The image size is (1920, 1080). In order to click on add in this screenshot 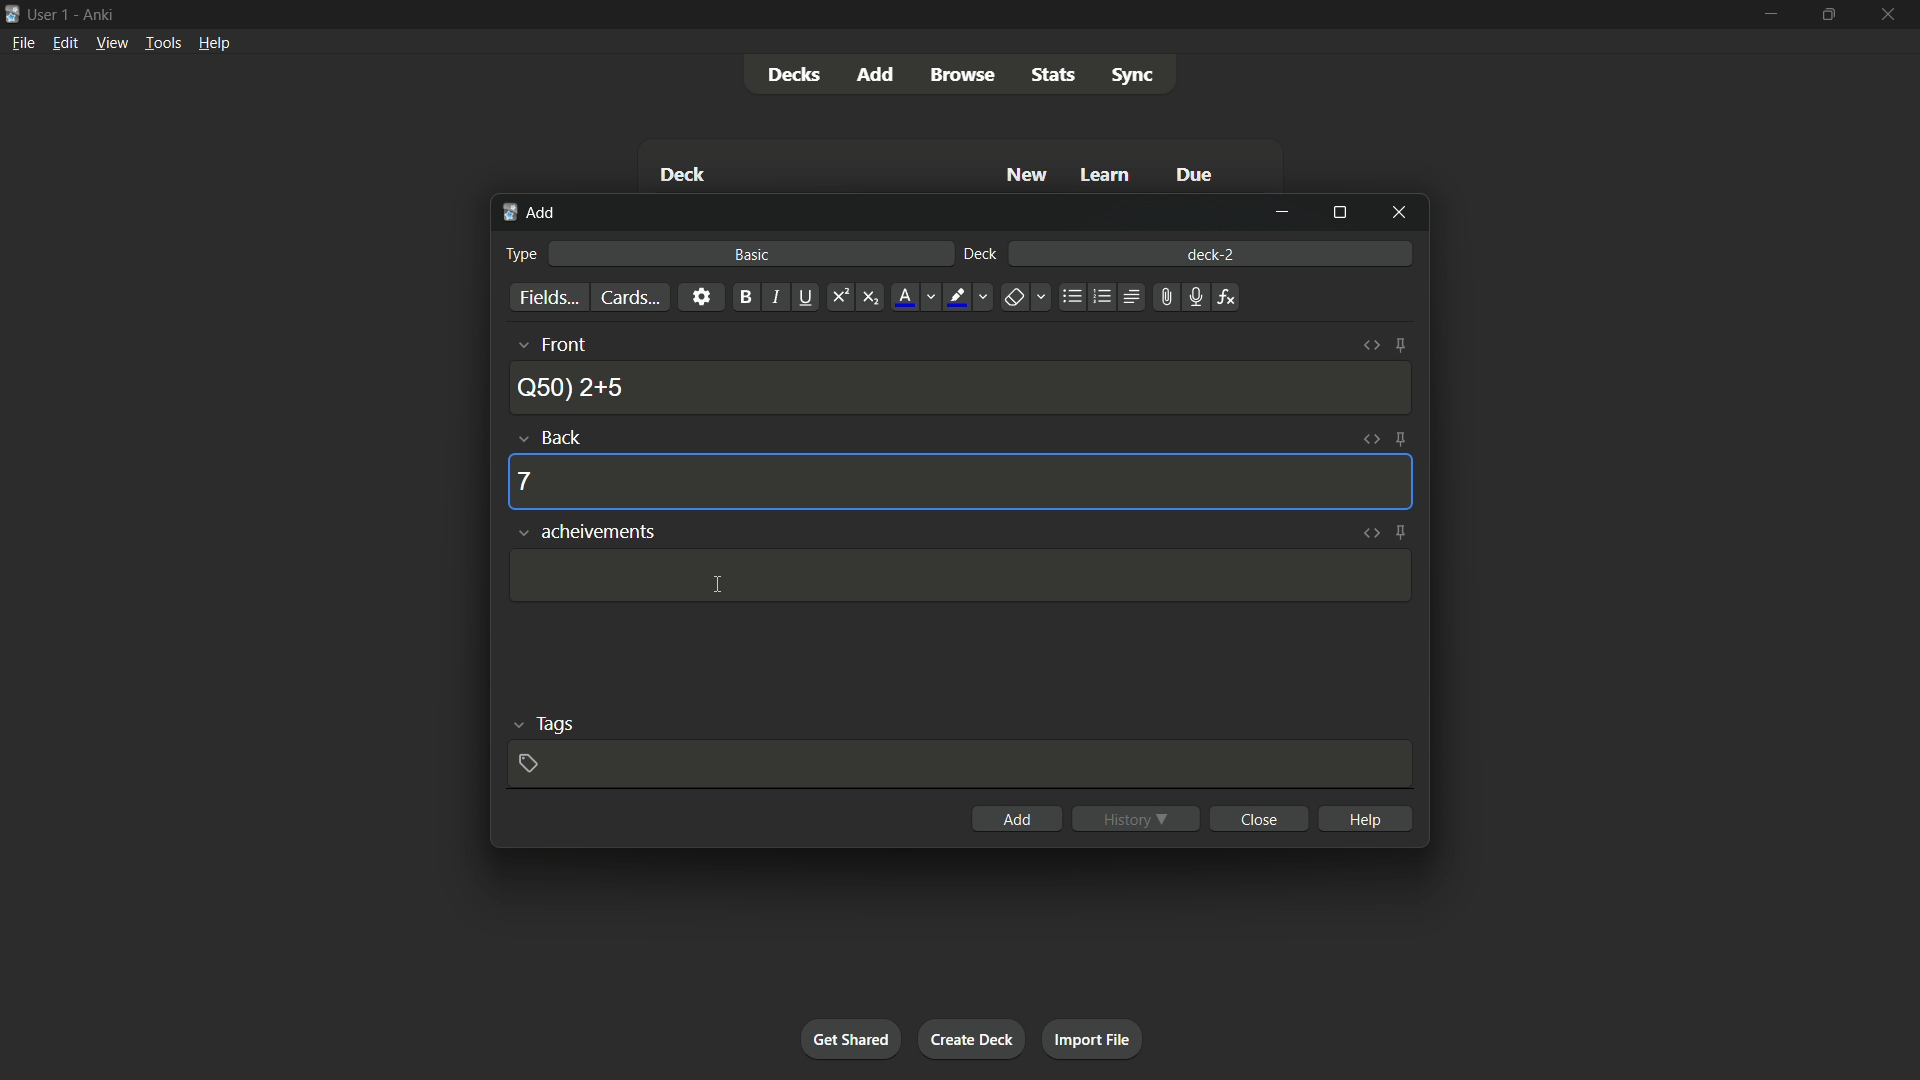, I will do `click(529, 213)`.